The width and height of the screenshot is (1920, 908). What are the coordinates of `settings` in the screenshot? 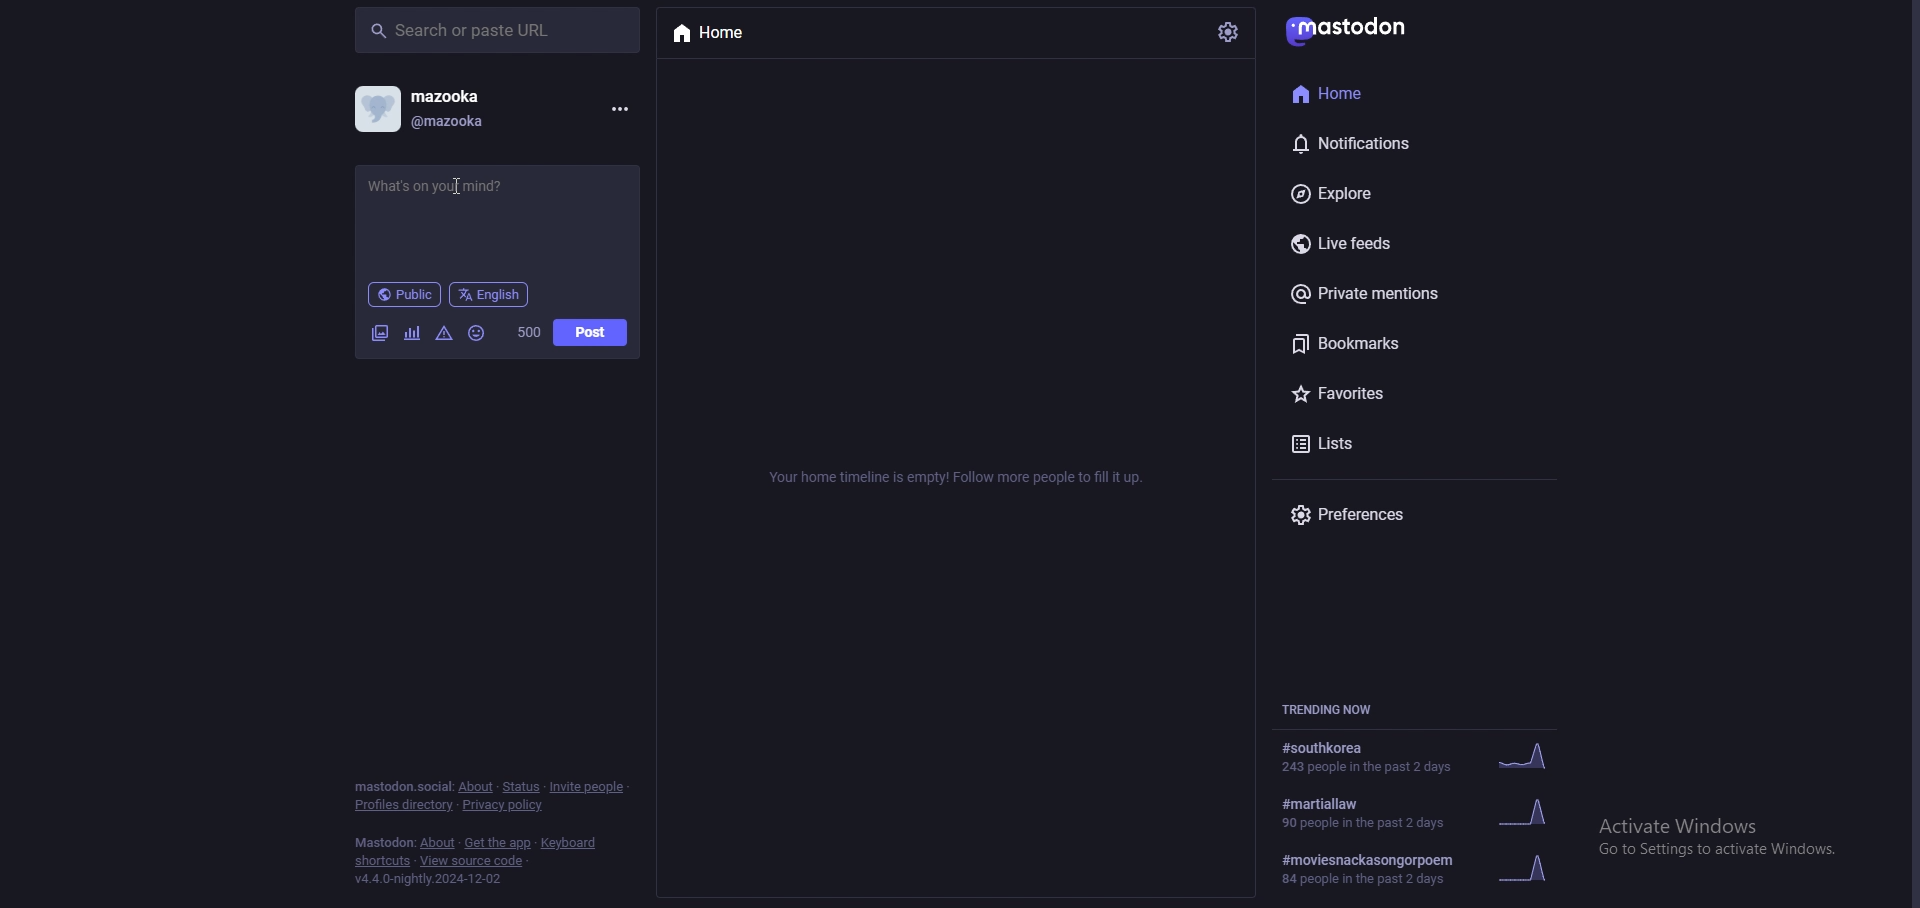 It's located at (1231, 32).